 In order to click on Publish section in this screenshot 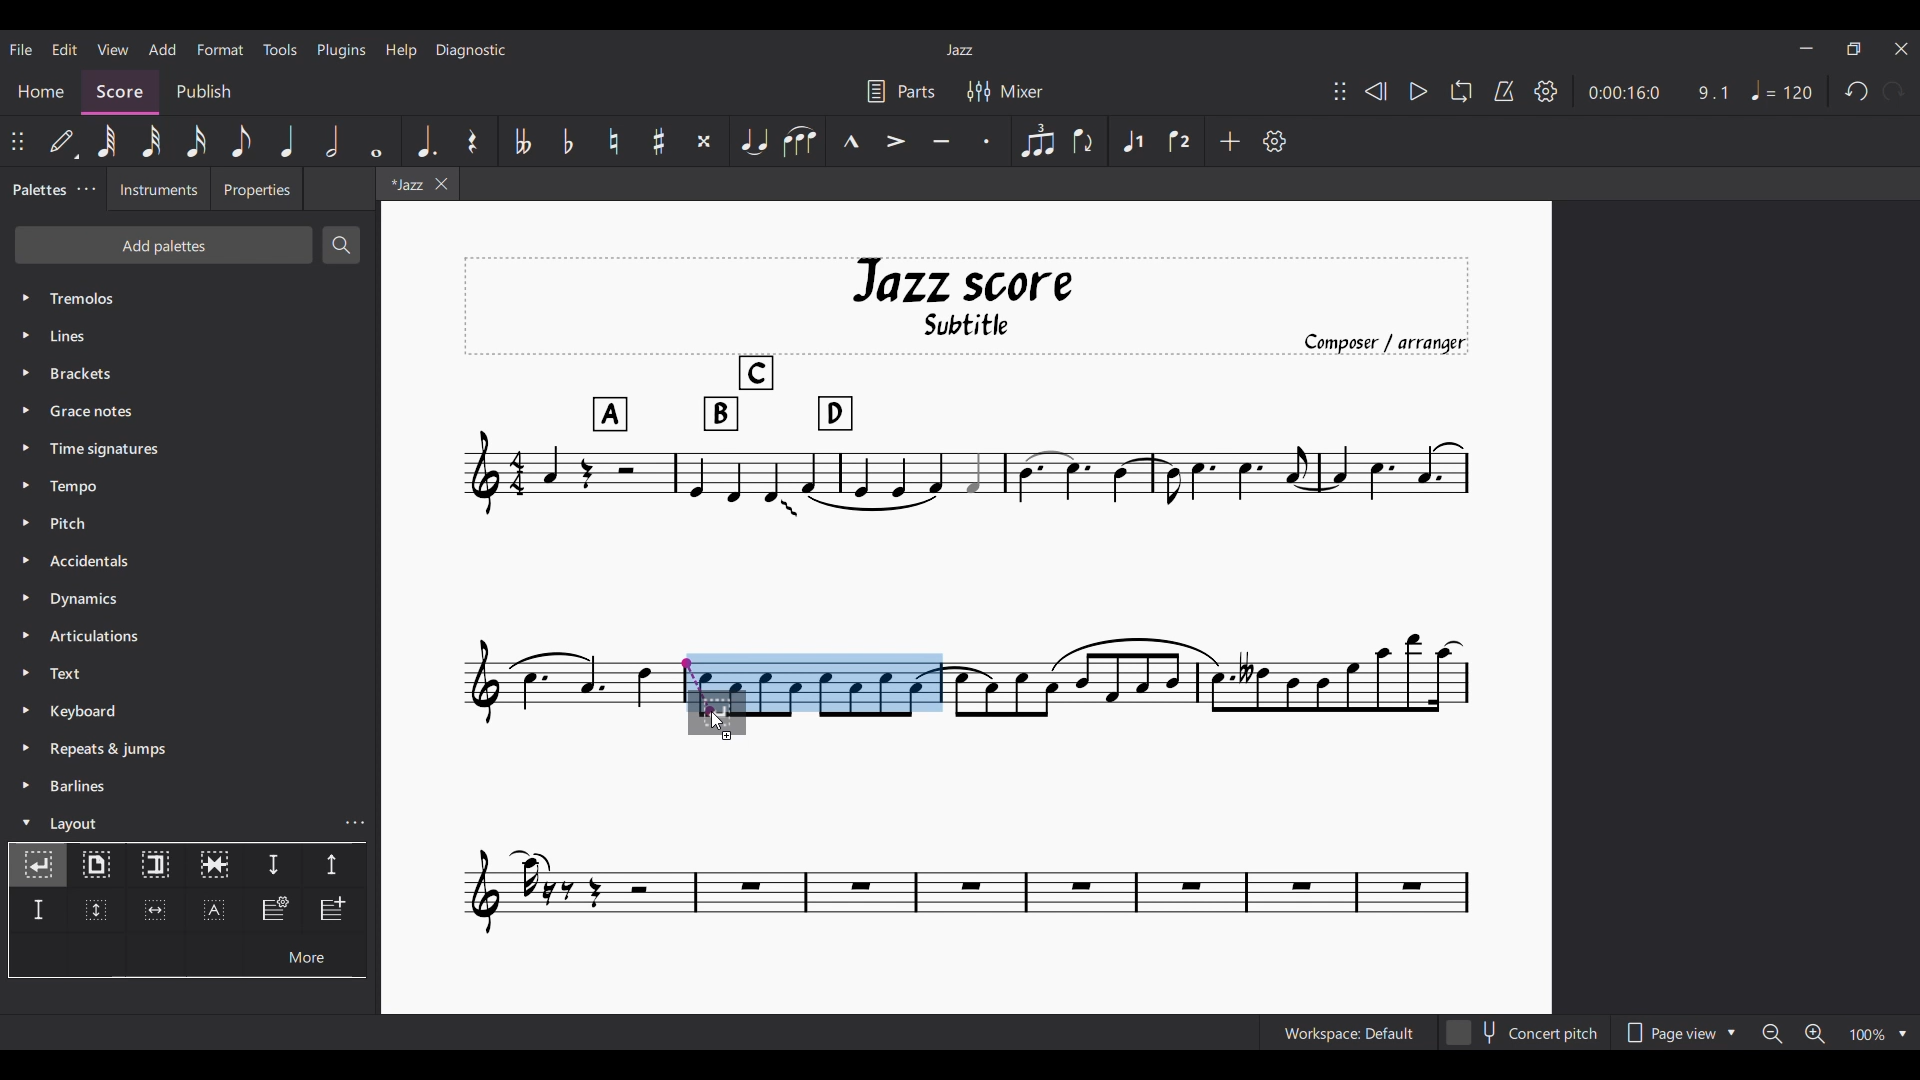, I will do `click(204, 93)`.